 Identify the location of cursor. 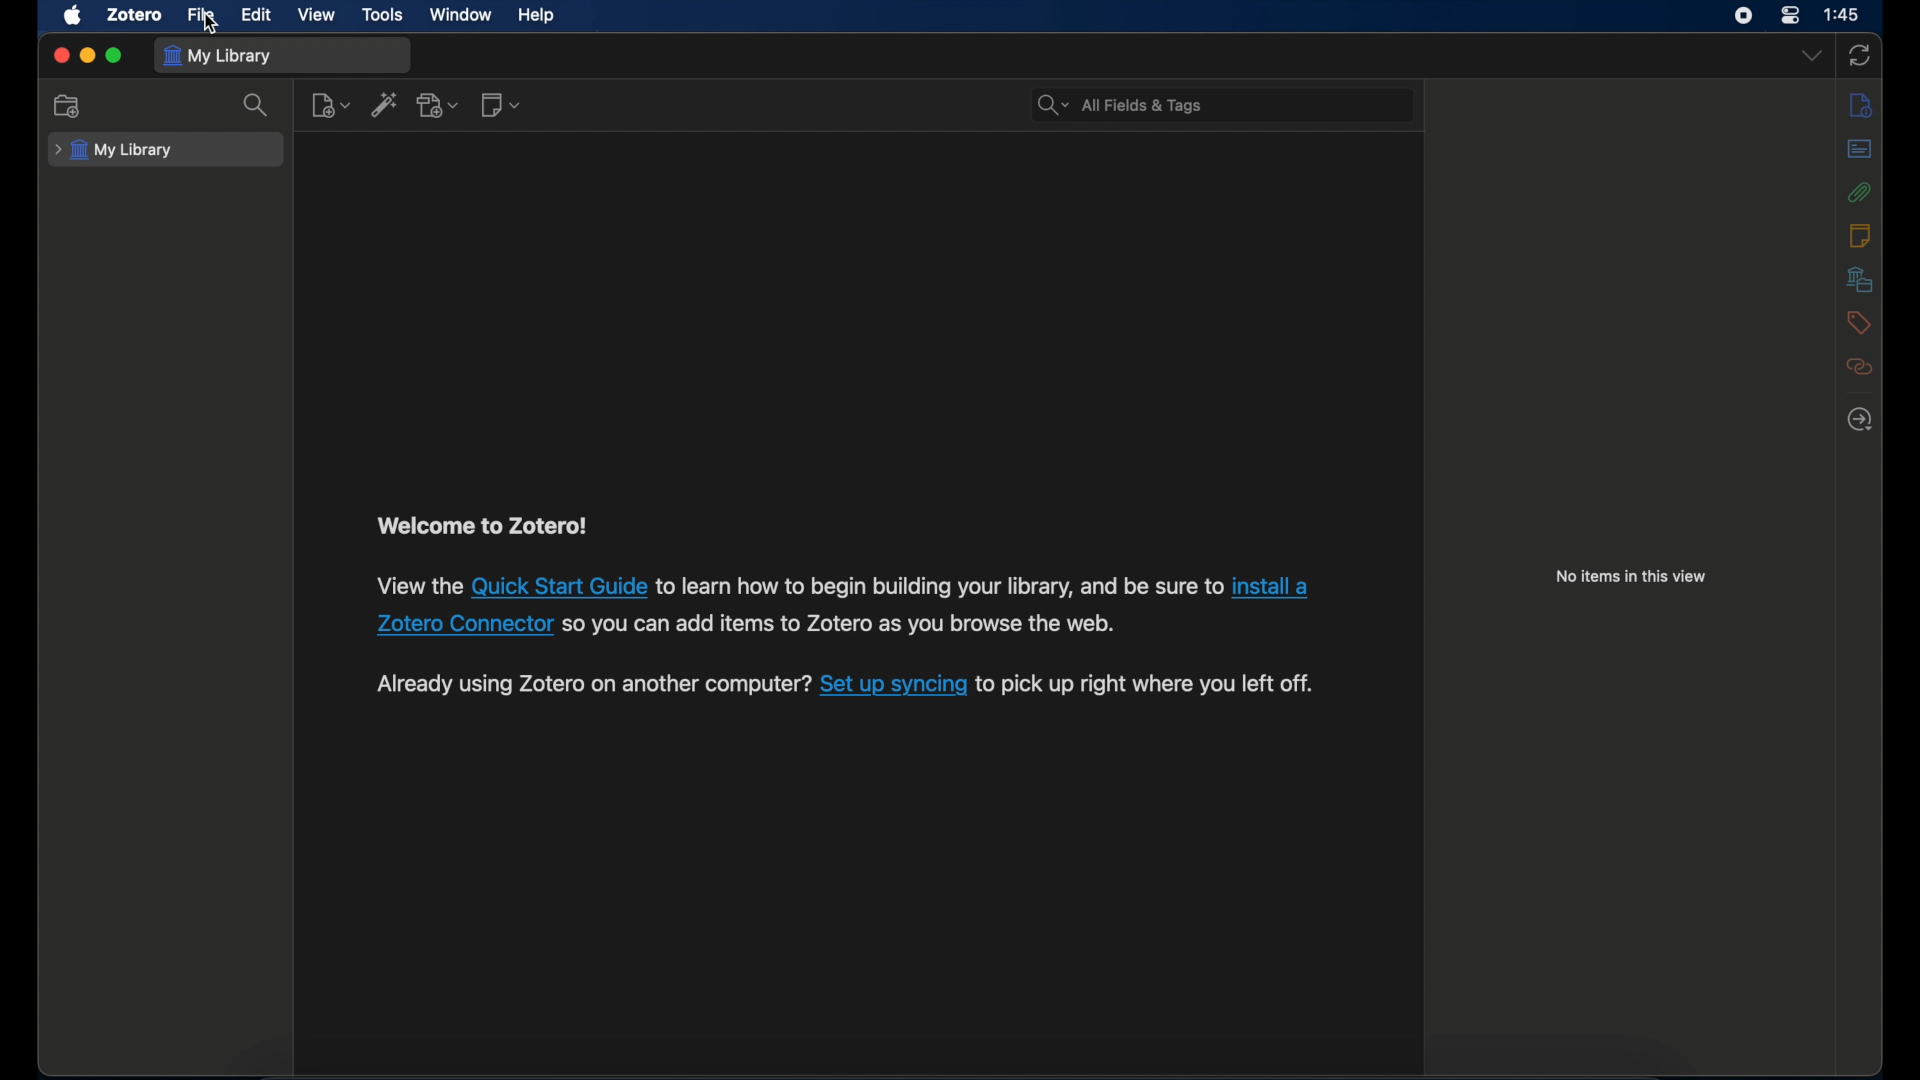
(211, 25).